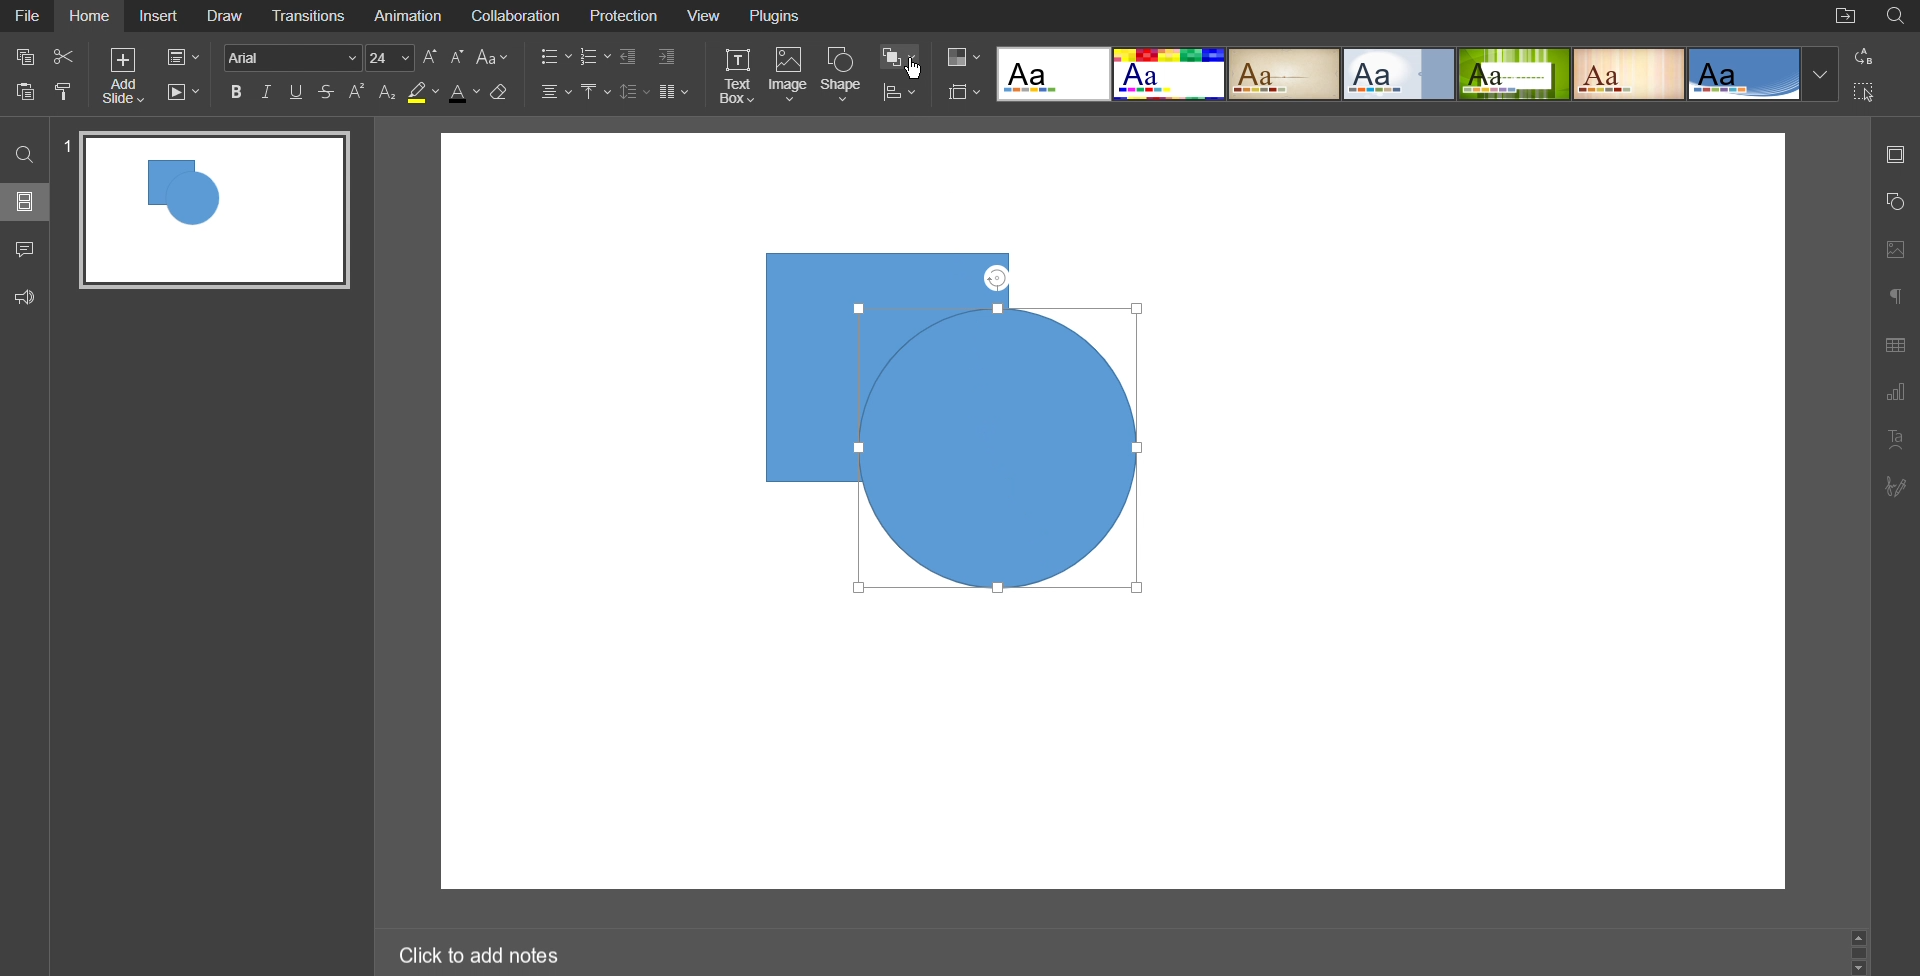 The width and height of the screenshot is (1920, 976). I want to click on Font Case, so click(495, 57).